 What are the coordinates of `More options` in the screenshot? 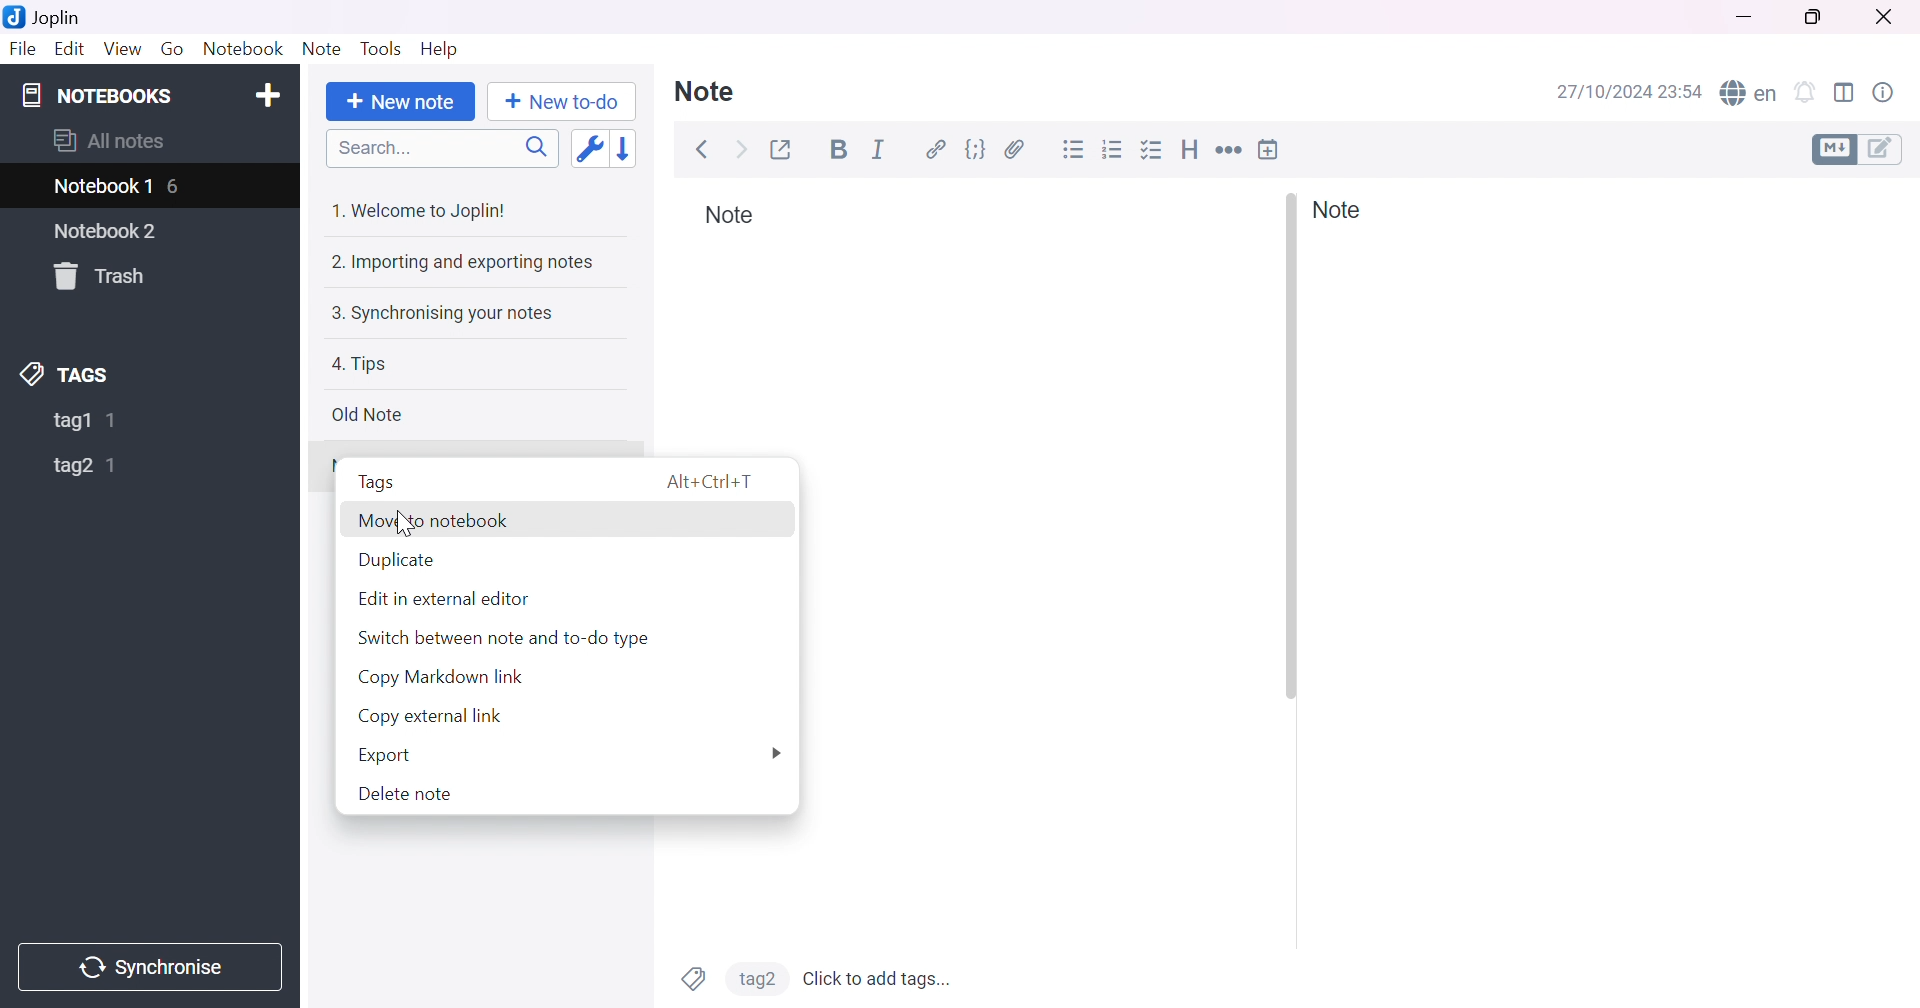 It's located at (773, 753).